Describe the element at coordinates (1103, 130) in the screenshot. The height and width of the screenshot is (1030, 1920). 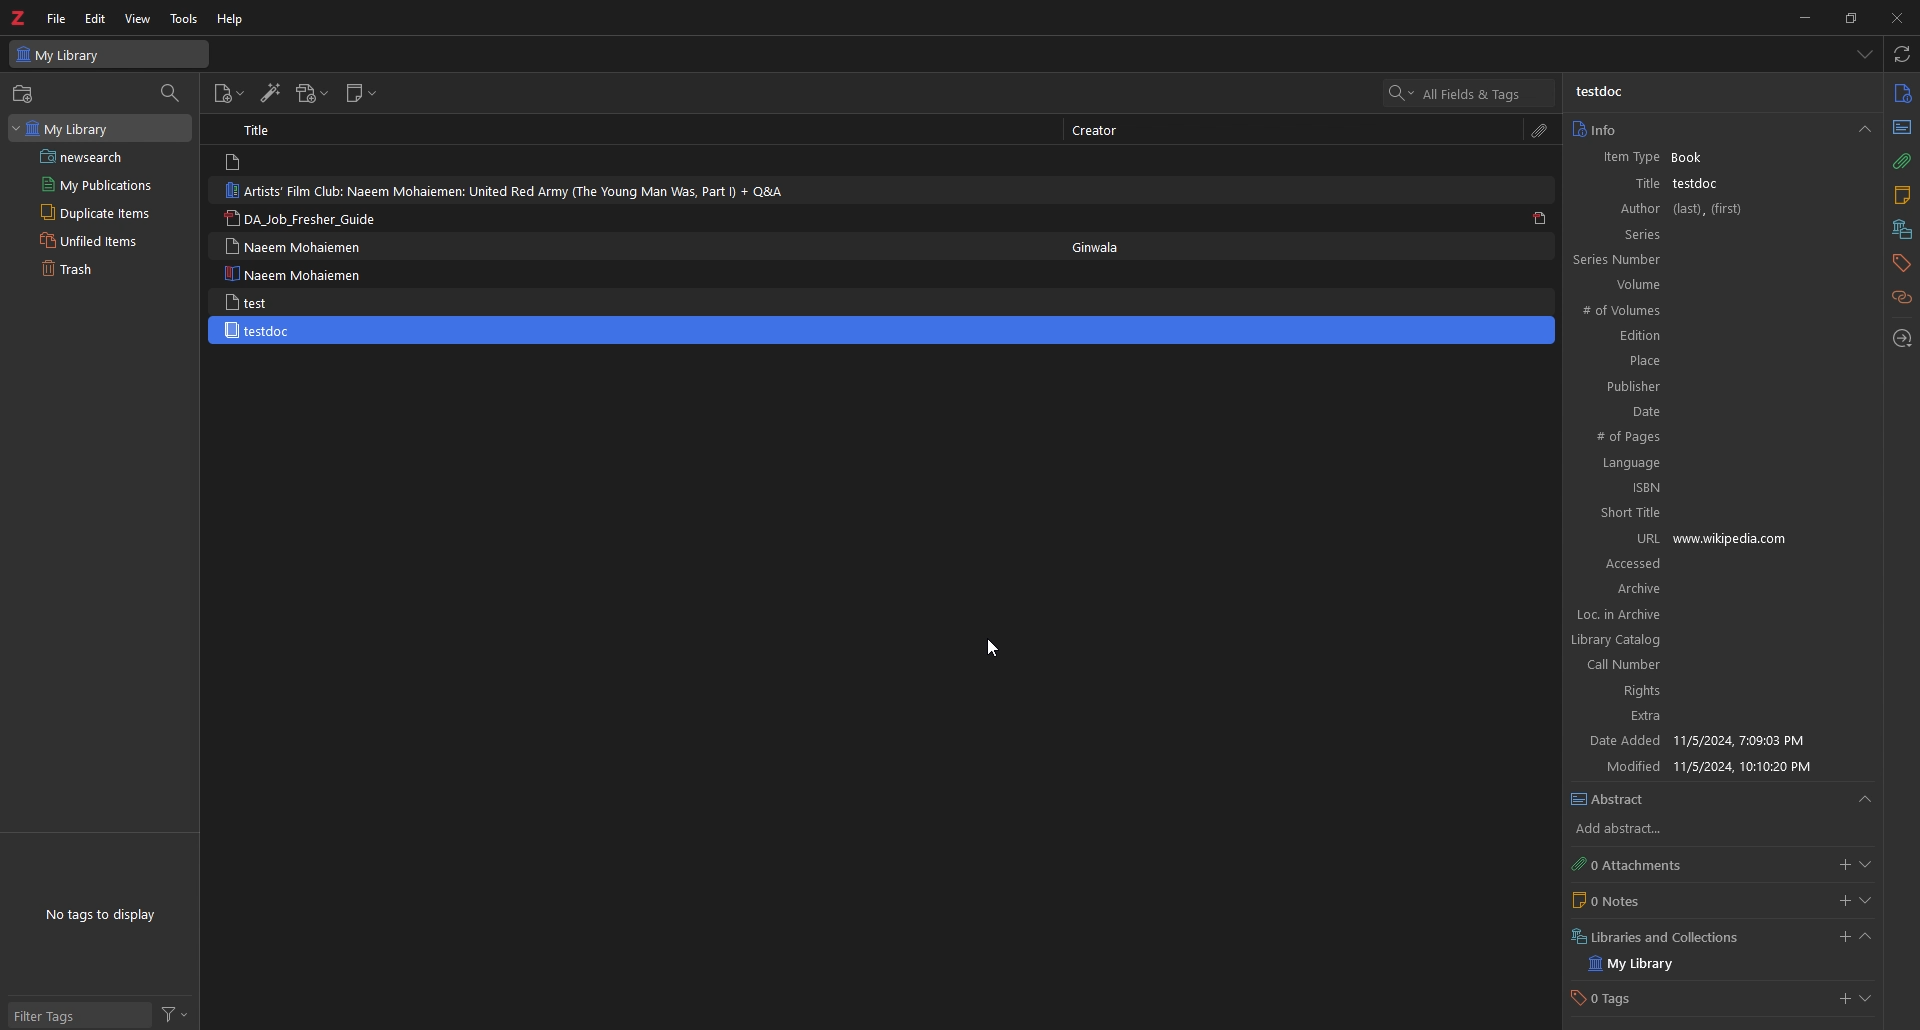
I see `Creator` at that location.